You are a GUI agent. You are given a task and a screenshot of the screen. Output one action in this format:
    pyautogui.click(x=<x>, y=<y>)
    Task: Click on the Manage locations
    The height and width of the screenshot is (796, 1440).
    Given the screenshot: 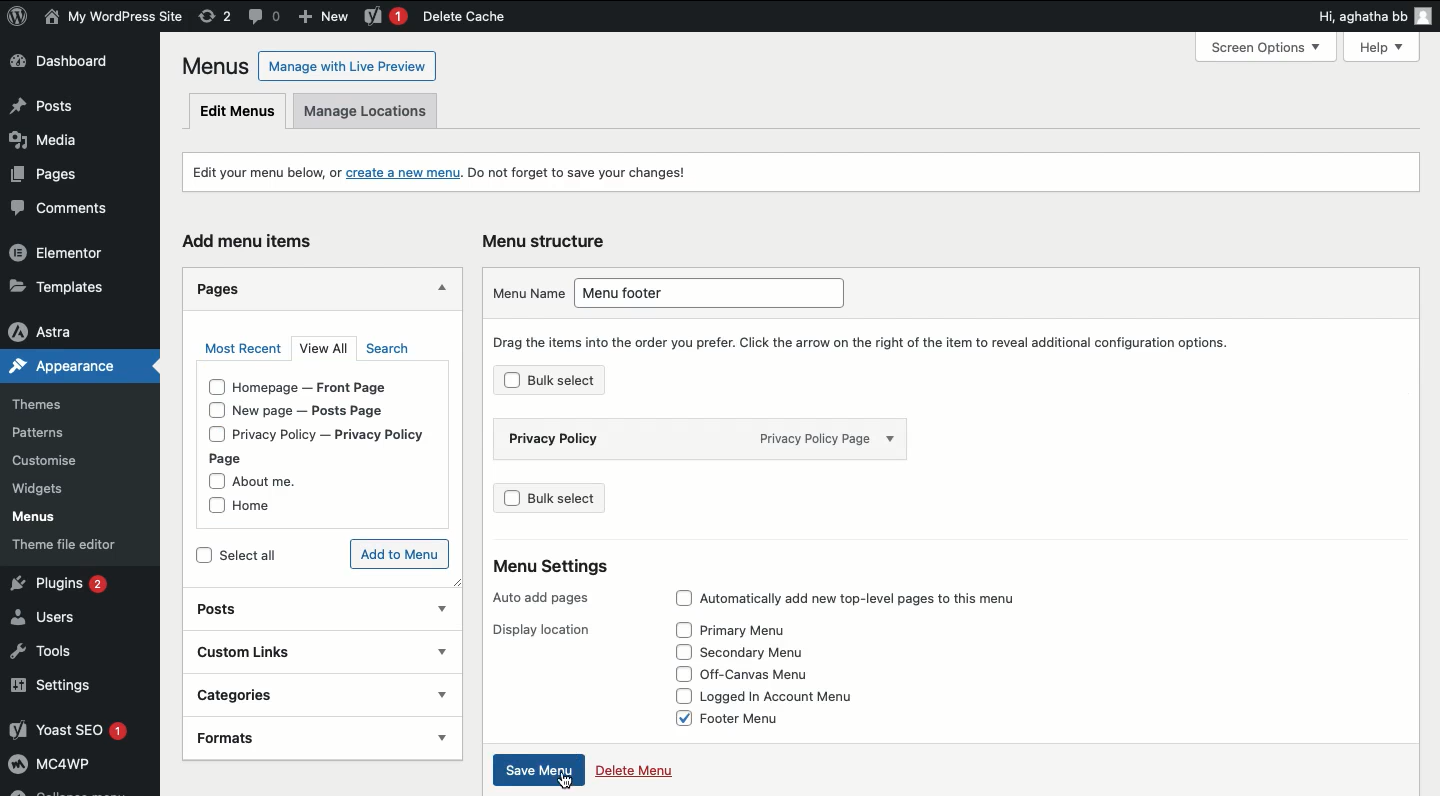 What is the action you would take?
    pyautogui.click(x=374, y=111)
    